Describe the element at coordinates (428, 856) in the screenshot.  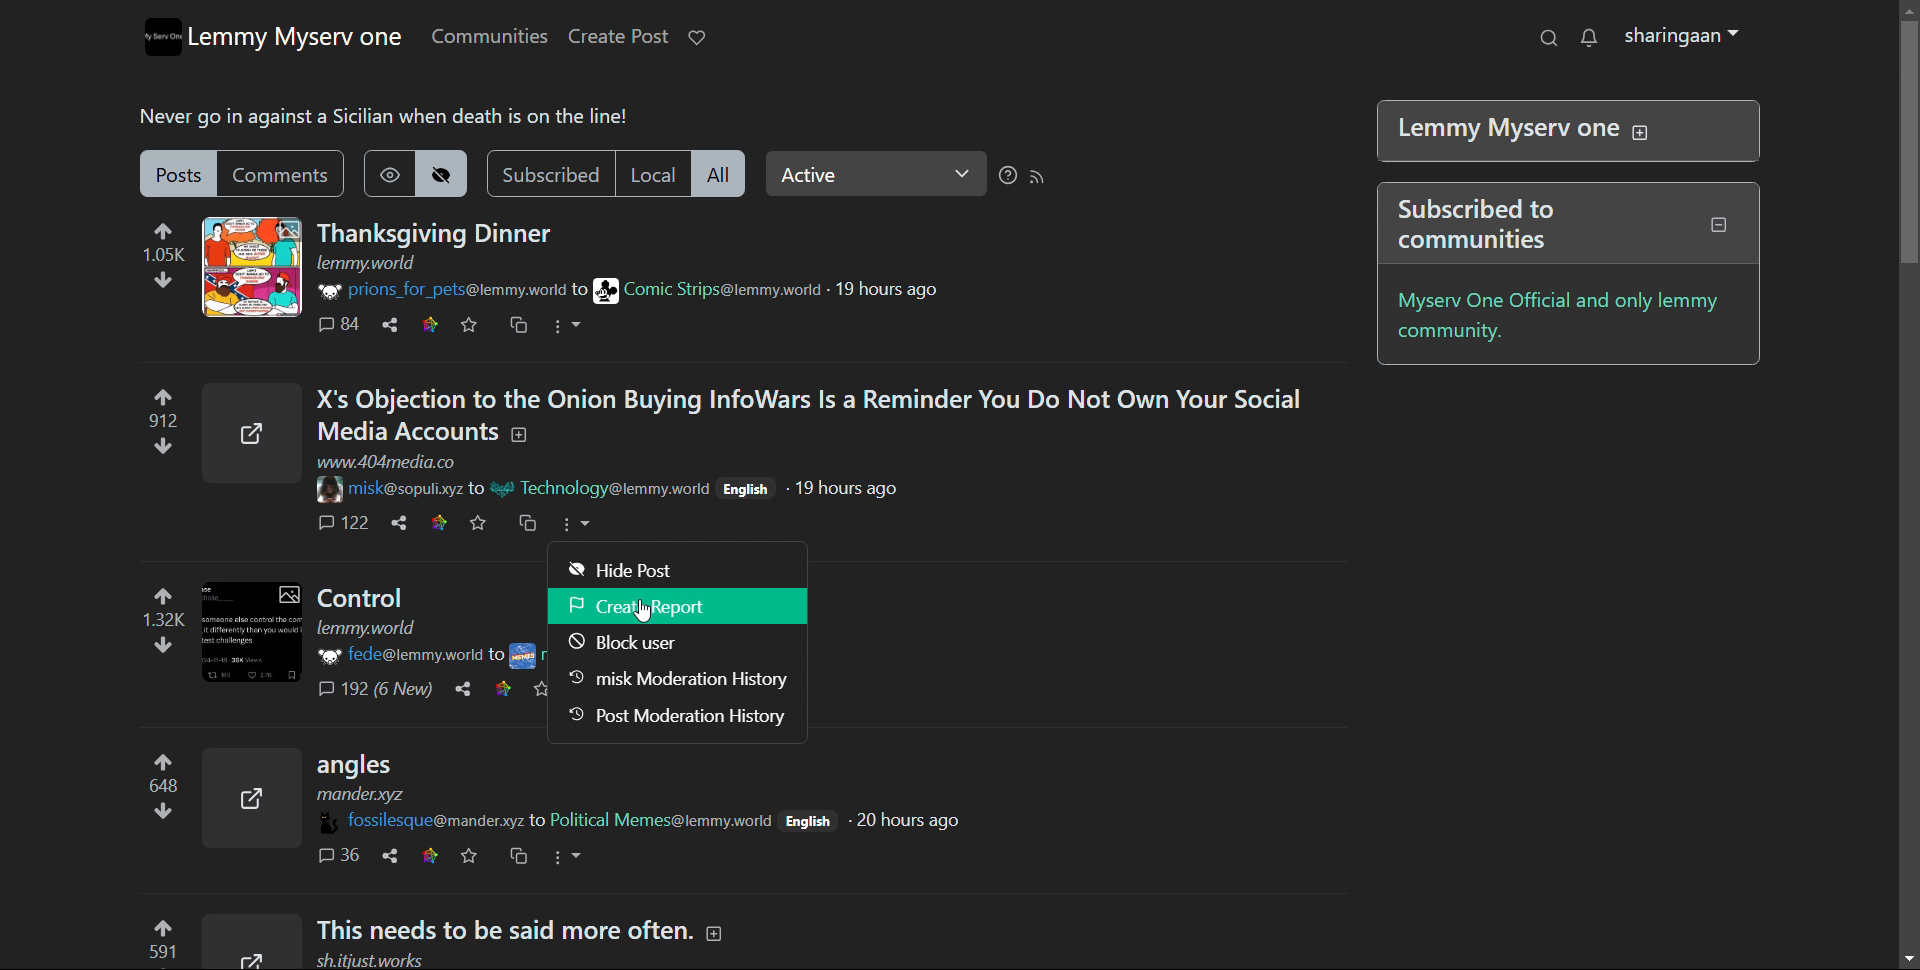
I see `link` at that location.